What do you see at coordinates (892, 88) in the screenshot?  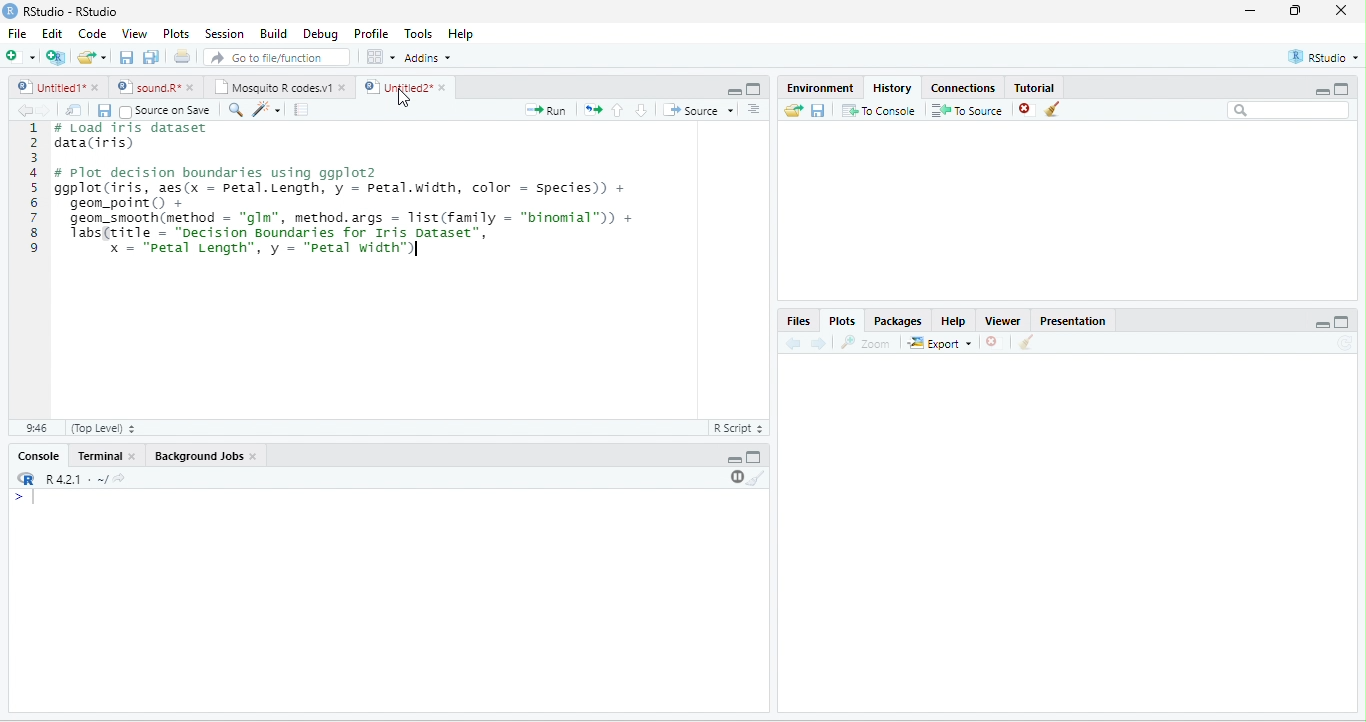 I see `History` at bounding box center [892, 88].